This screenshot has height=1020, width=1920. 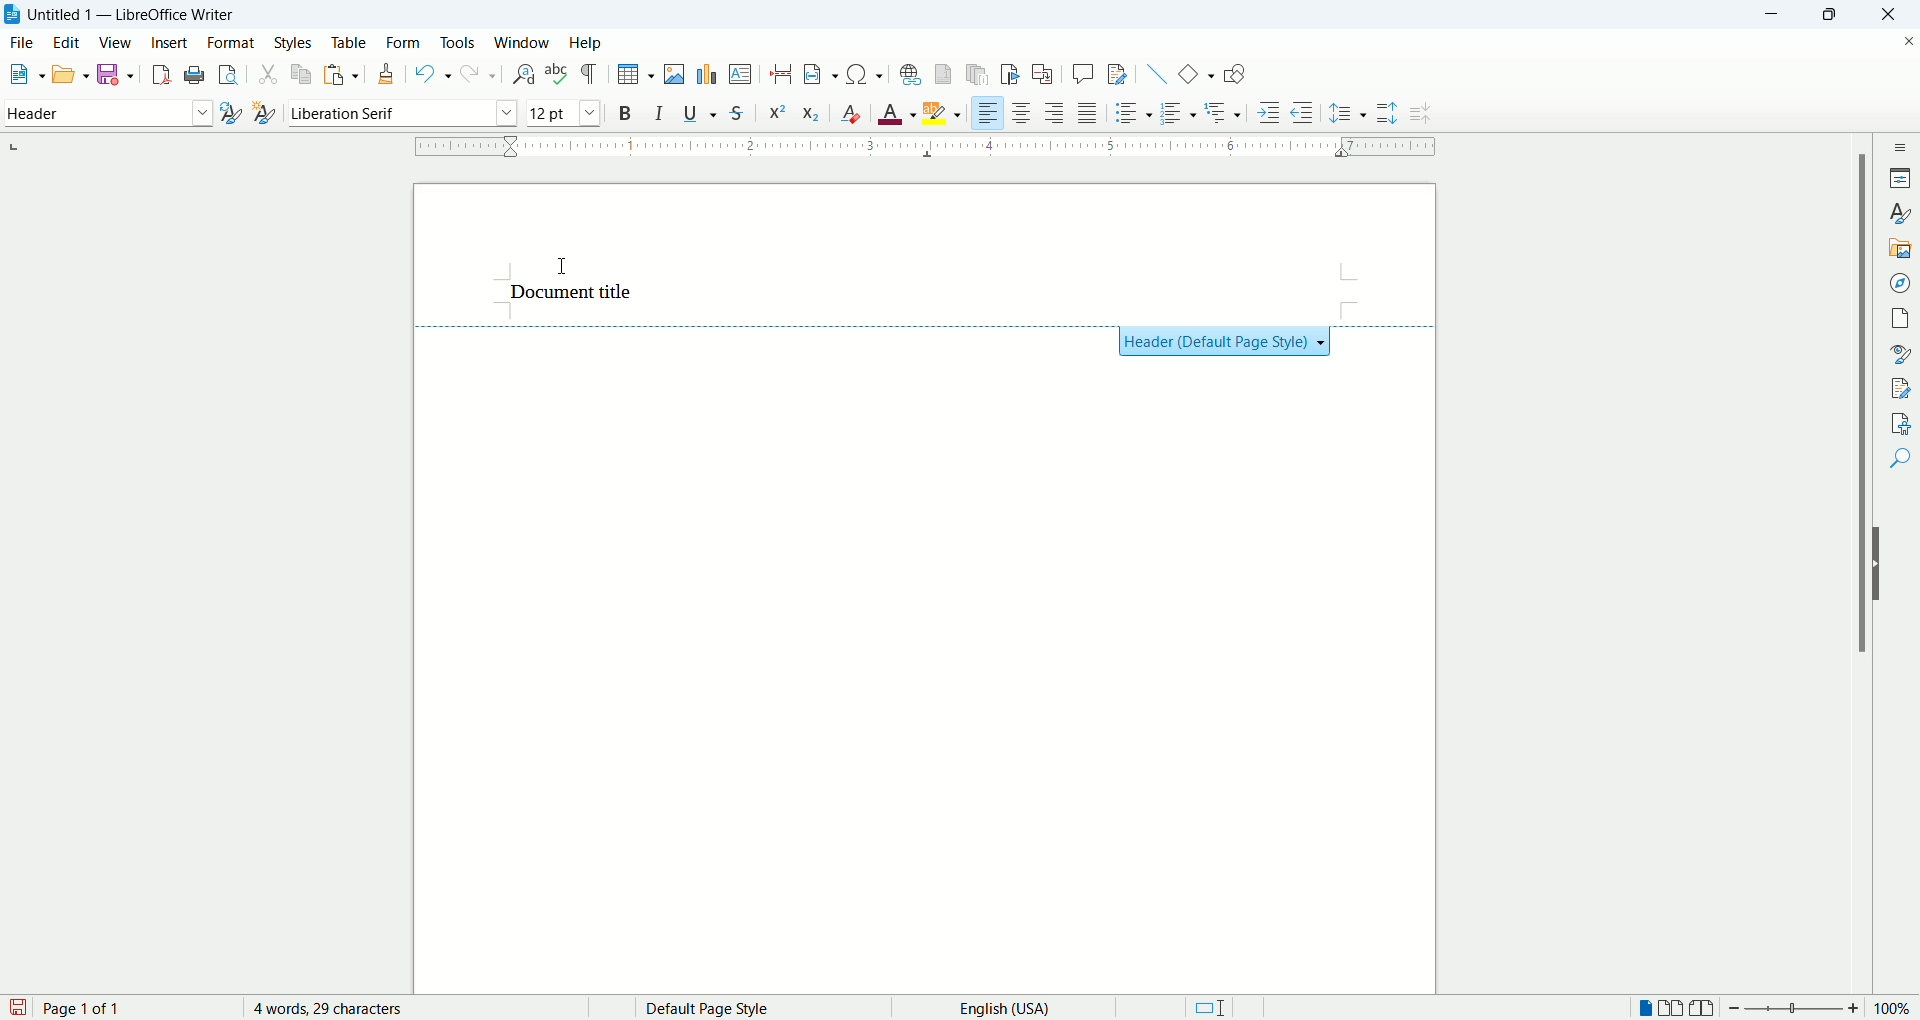 I want to click on insert symbol, so click(x=864, y=73).